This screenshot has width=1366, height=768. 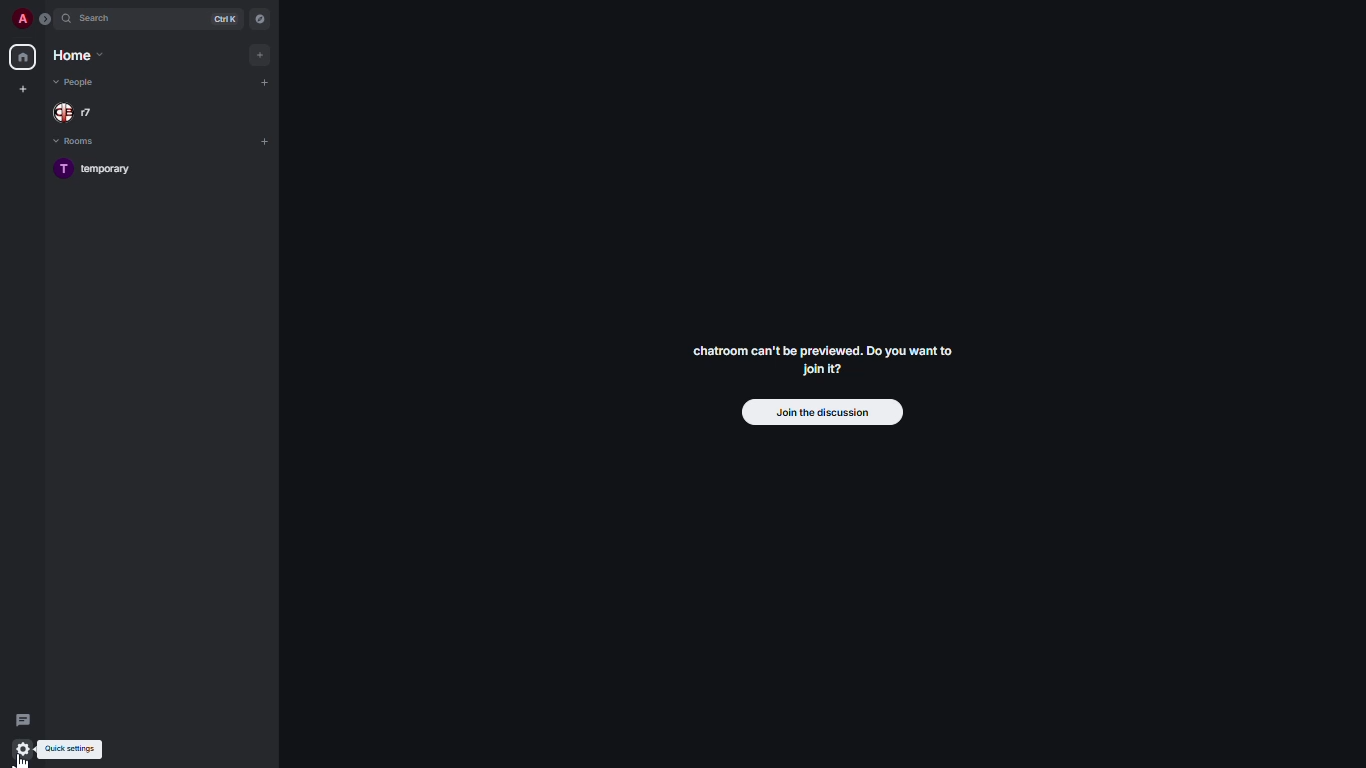 What do you see at coordinates (24, 88) in the screenshot?
I see `create new space` at bounding box center [24, 88].